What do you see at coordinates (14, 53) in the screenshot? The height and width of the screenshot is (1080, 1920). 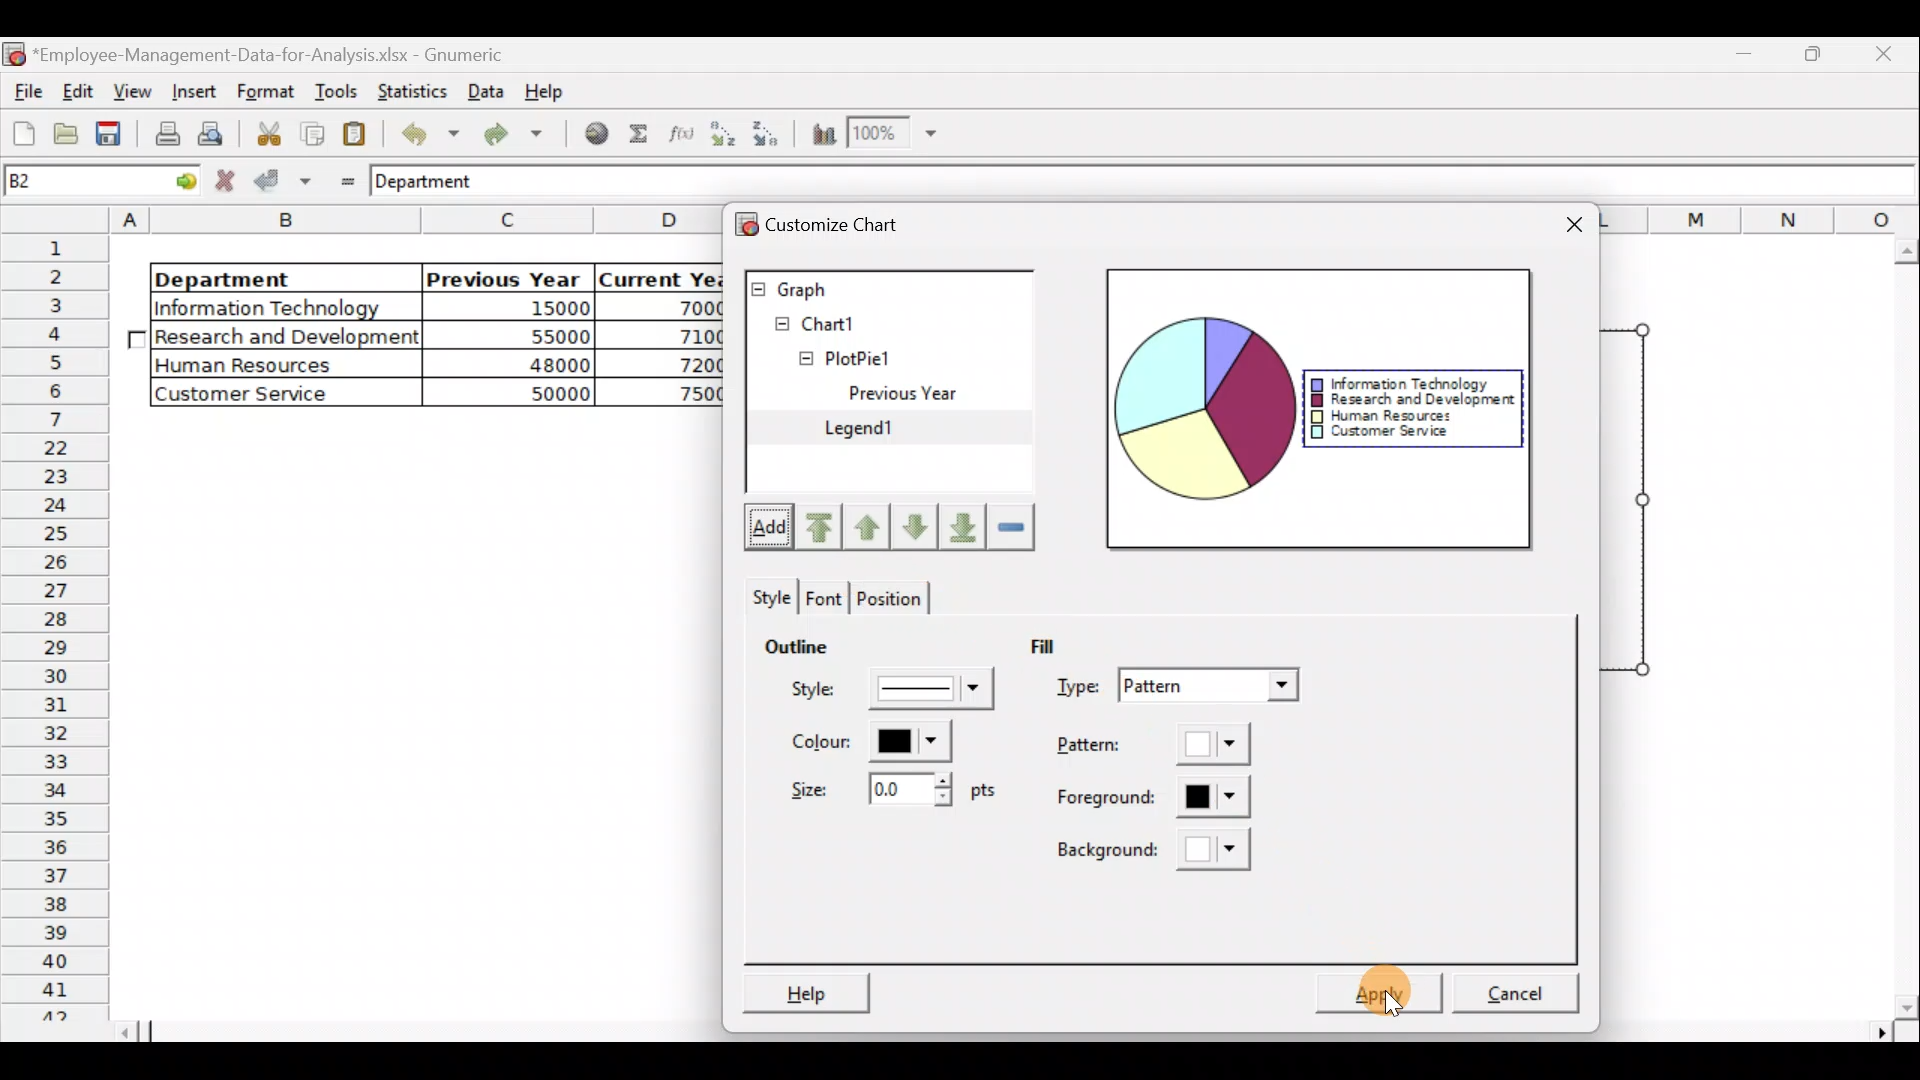 I see `Gnumeric logo` at bounding box center [14, 53].